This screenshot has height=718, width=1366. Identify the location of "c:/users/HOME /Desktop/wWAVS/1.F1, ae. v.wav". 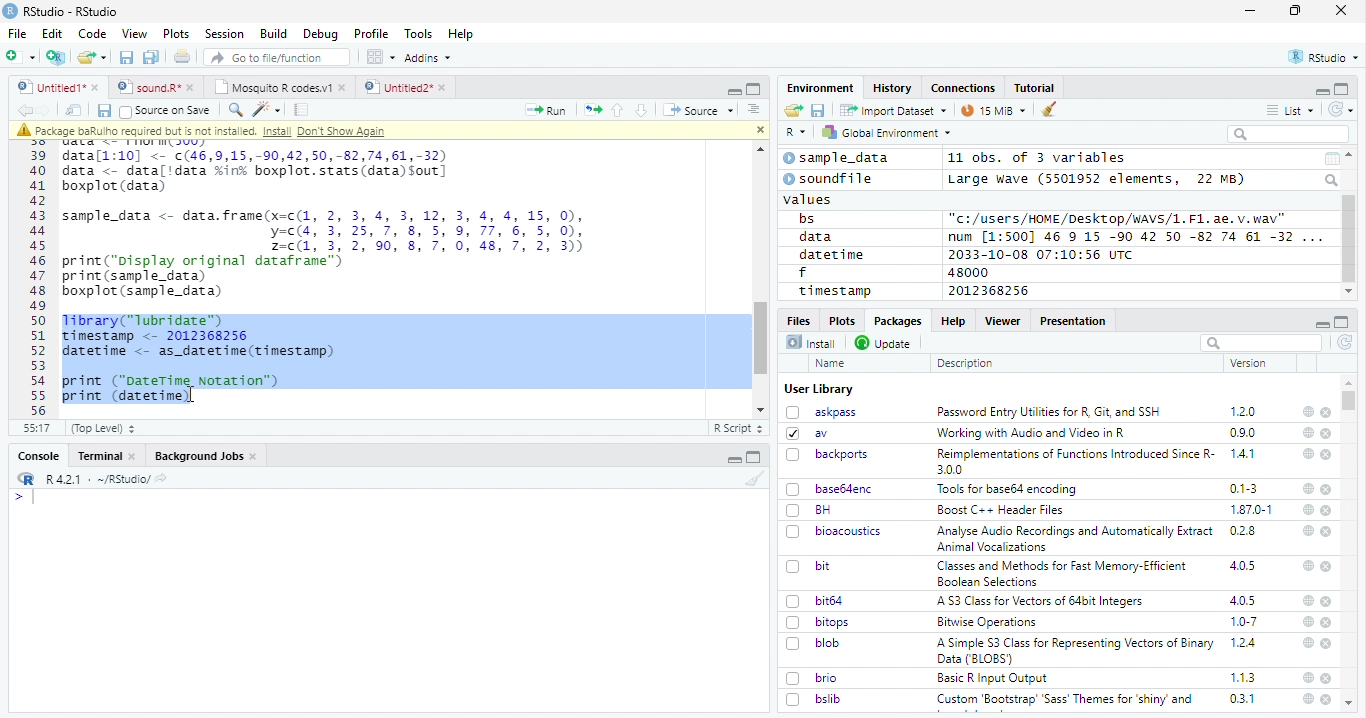
(1119, 217).